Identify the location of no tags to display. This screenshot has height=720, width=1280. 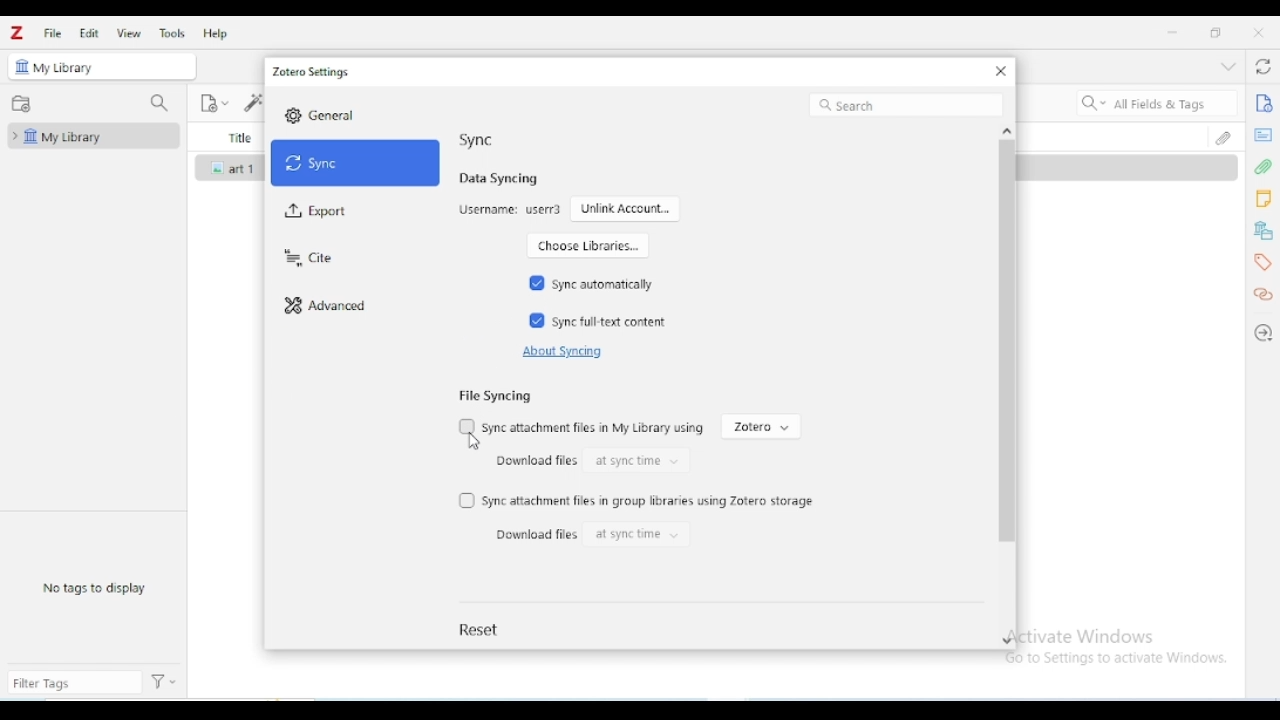
(94, 587).